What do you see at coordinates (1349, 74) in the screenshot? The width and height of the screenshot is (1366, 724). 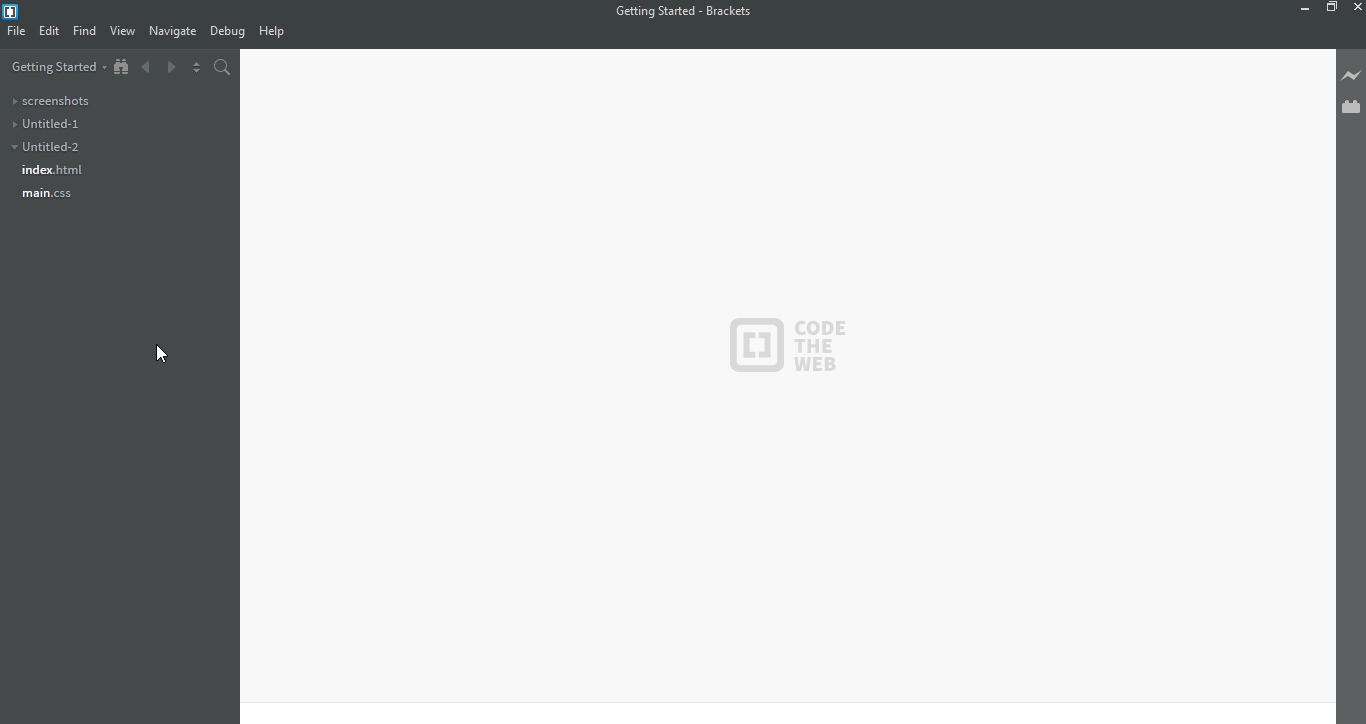 I see `live preview` at bounding box center [1349, 74].